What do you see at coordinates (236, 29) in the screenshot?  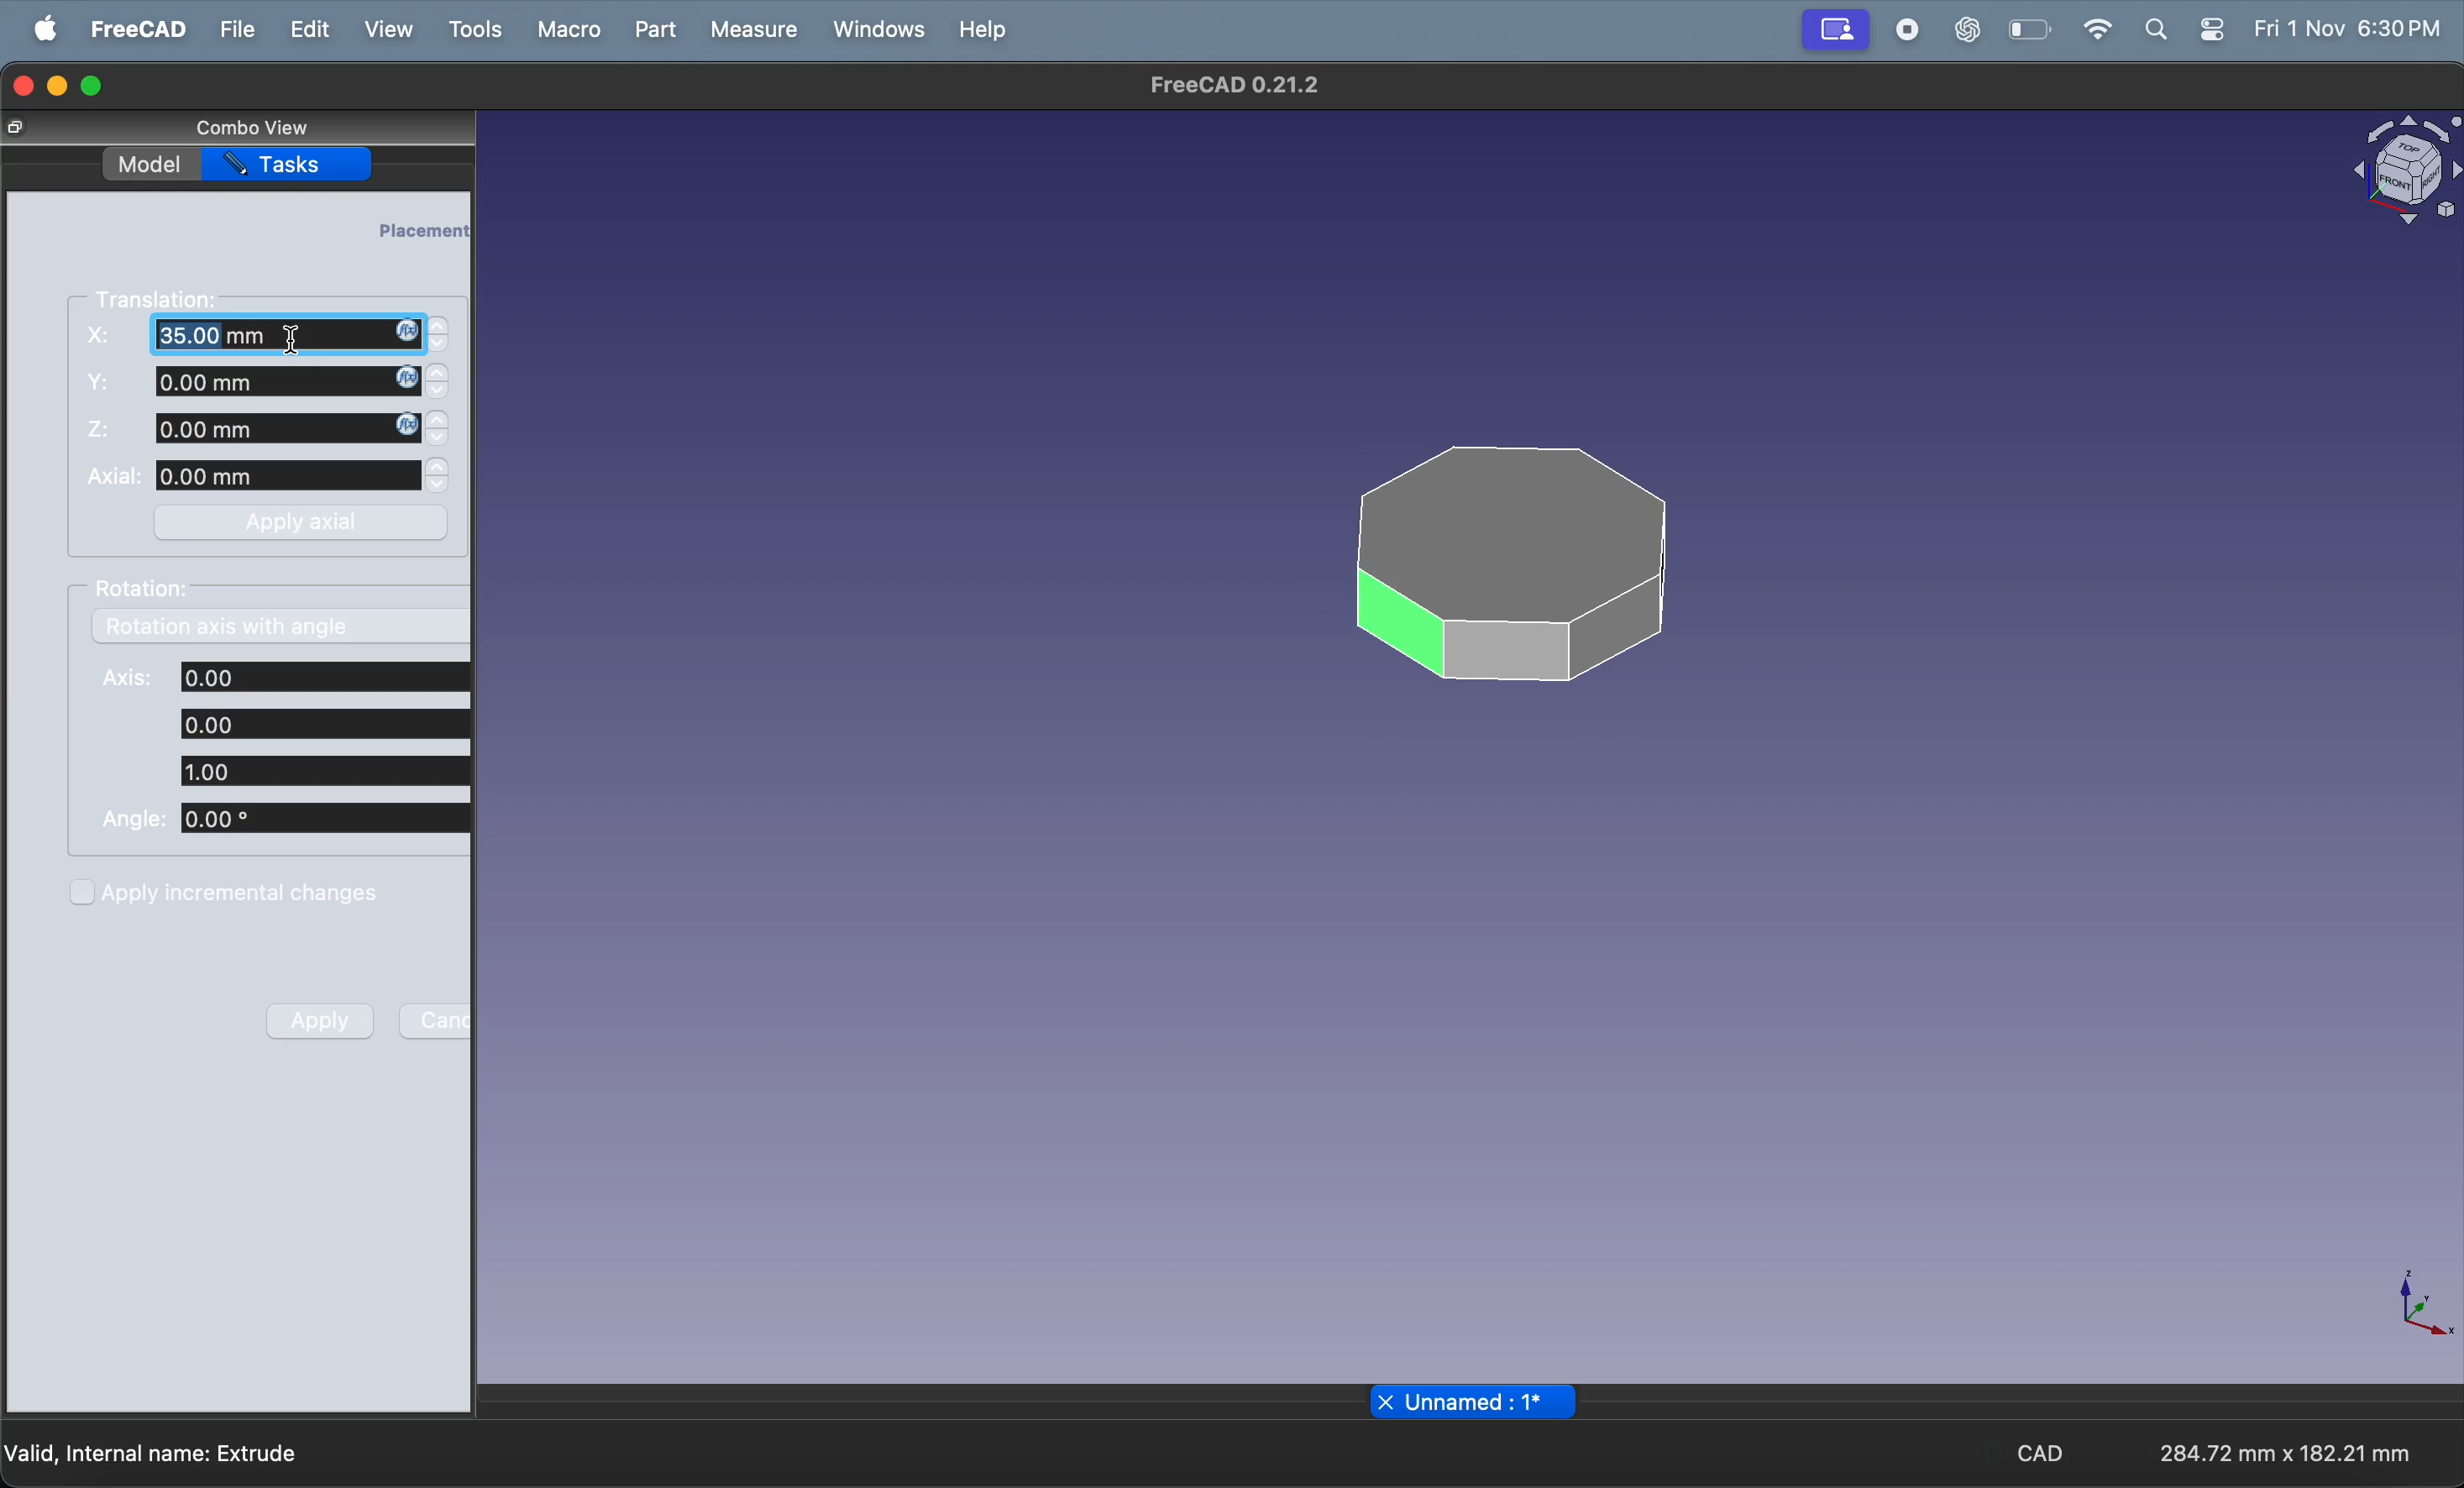 I see `file` at bounding box center [236, 29].